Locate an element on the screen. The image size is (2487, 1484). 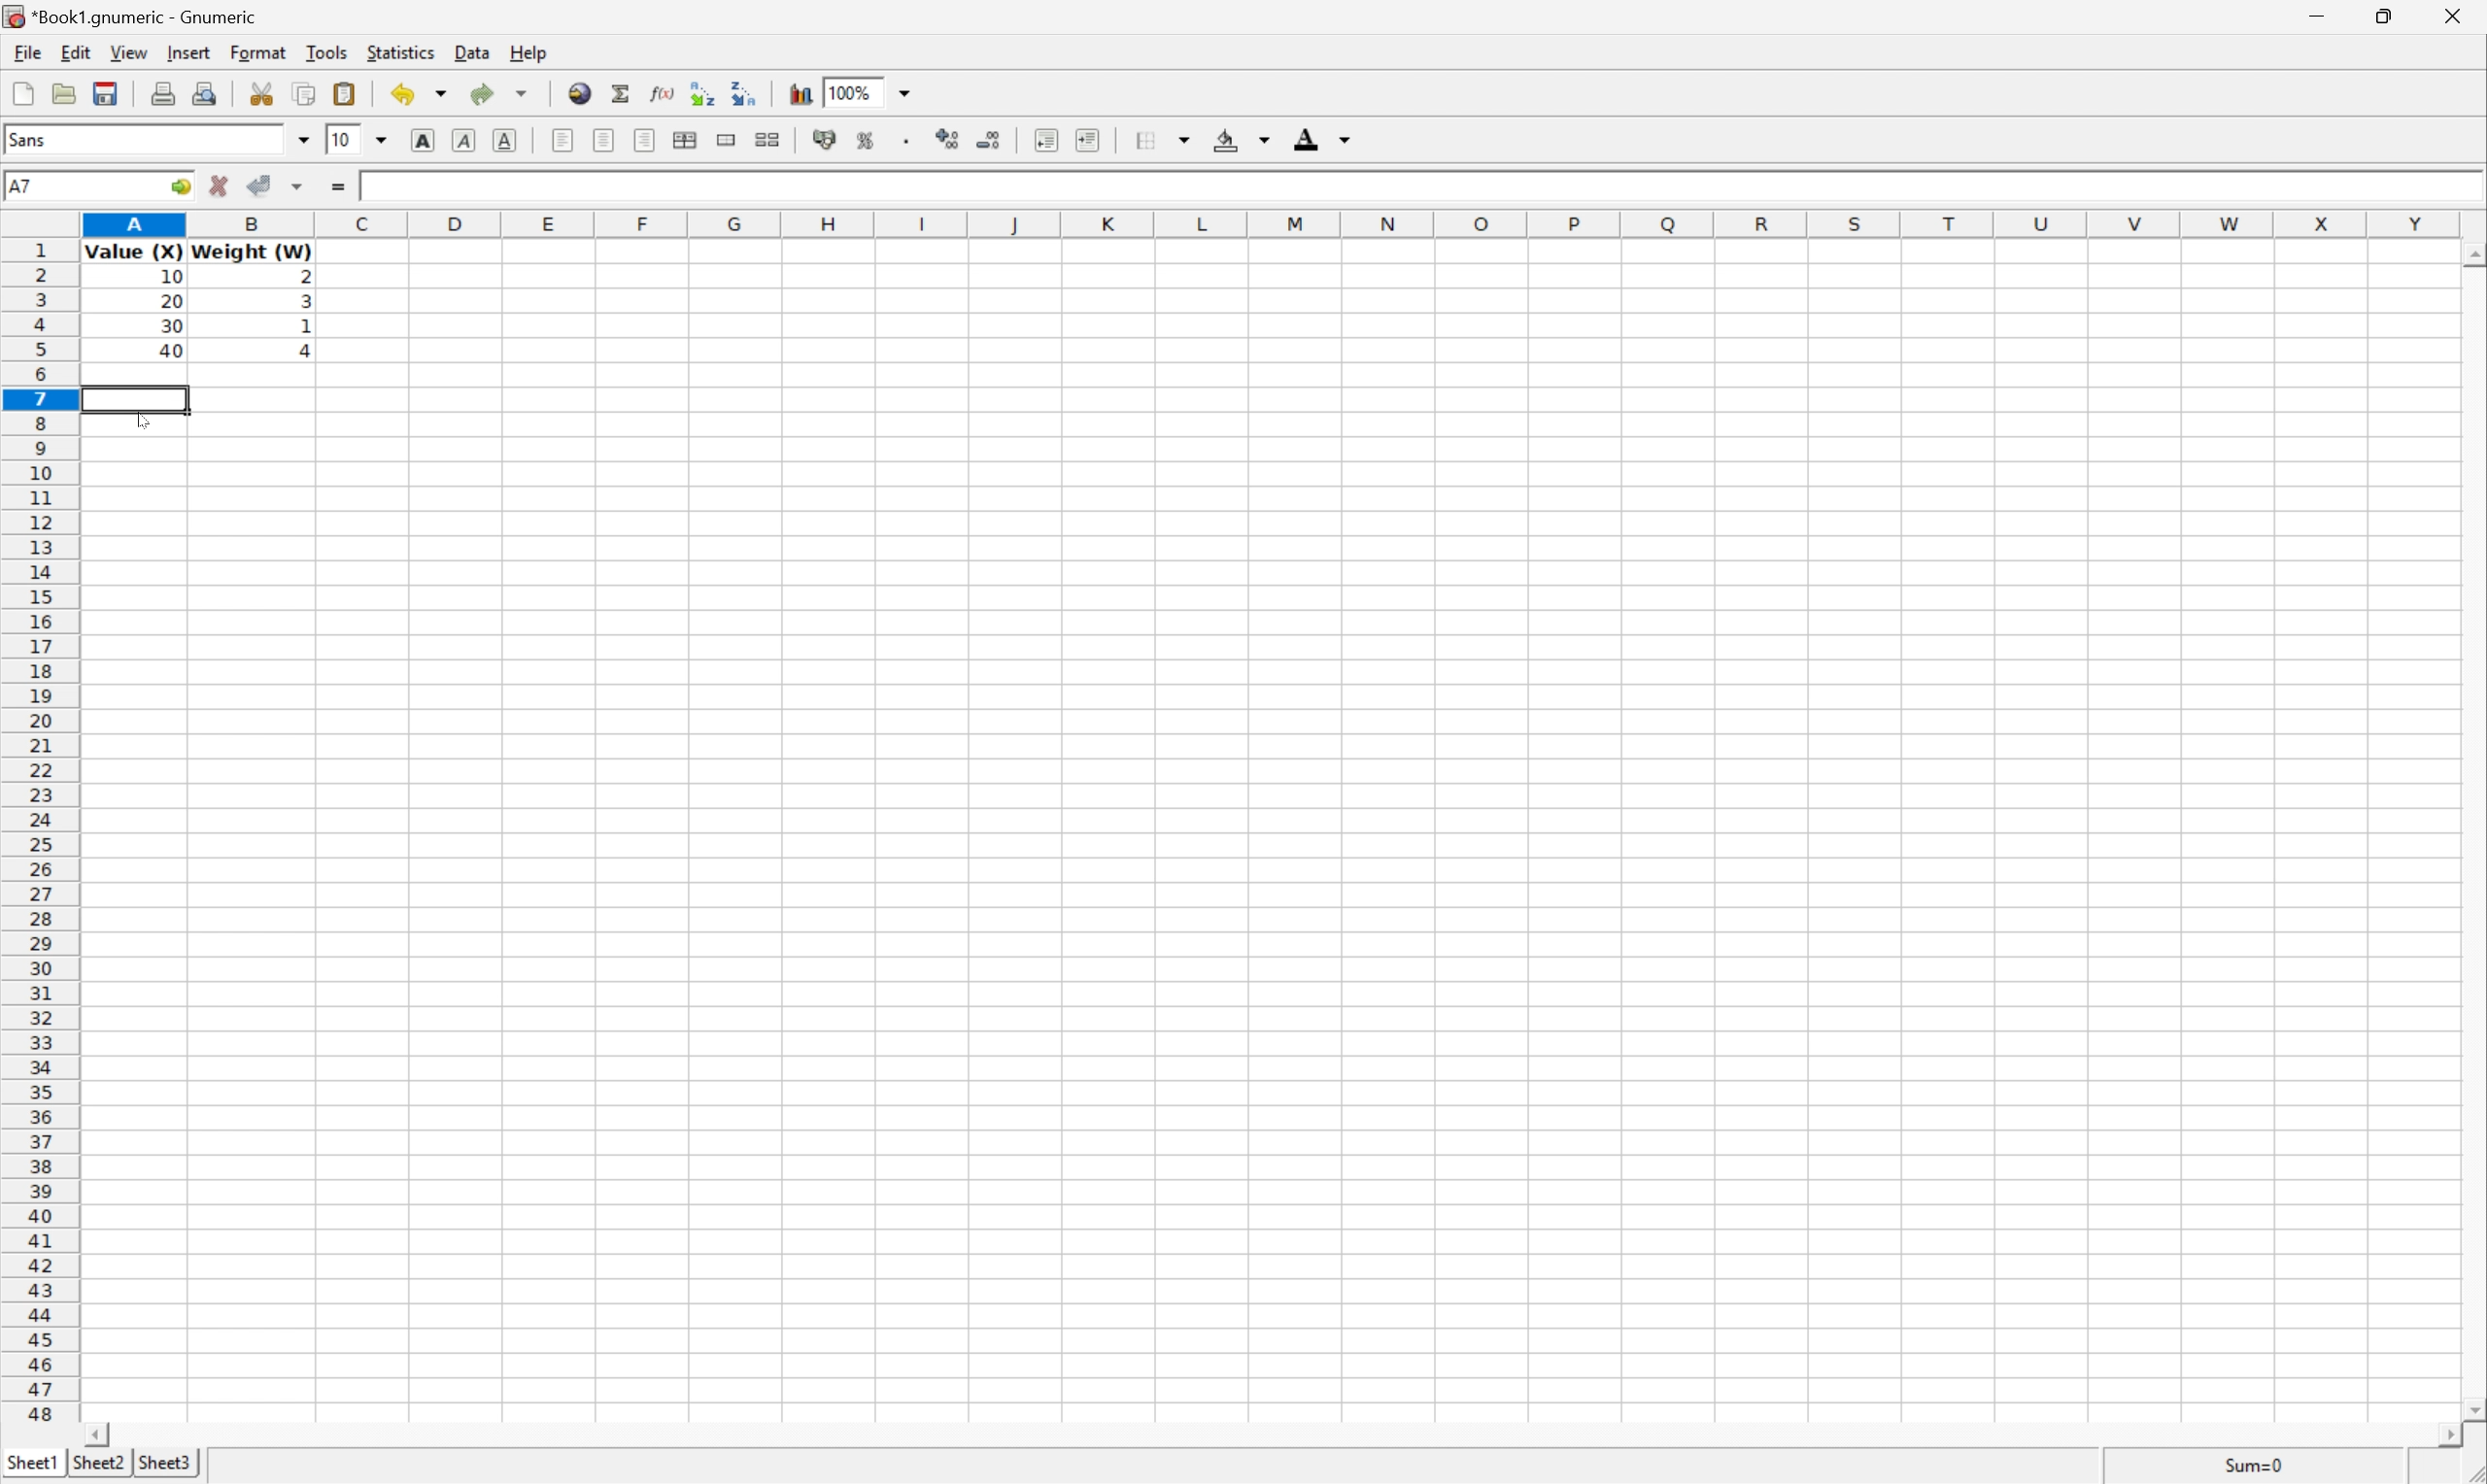
Sheet3 is located at coordinates (168, 1464).